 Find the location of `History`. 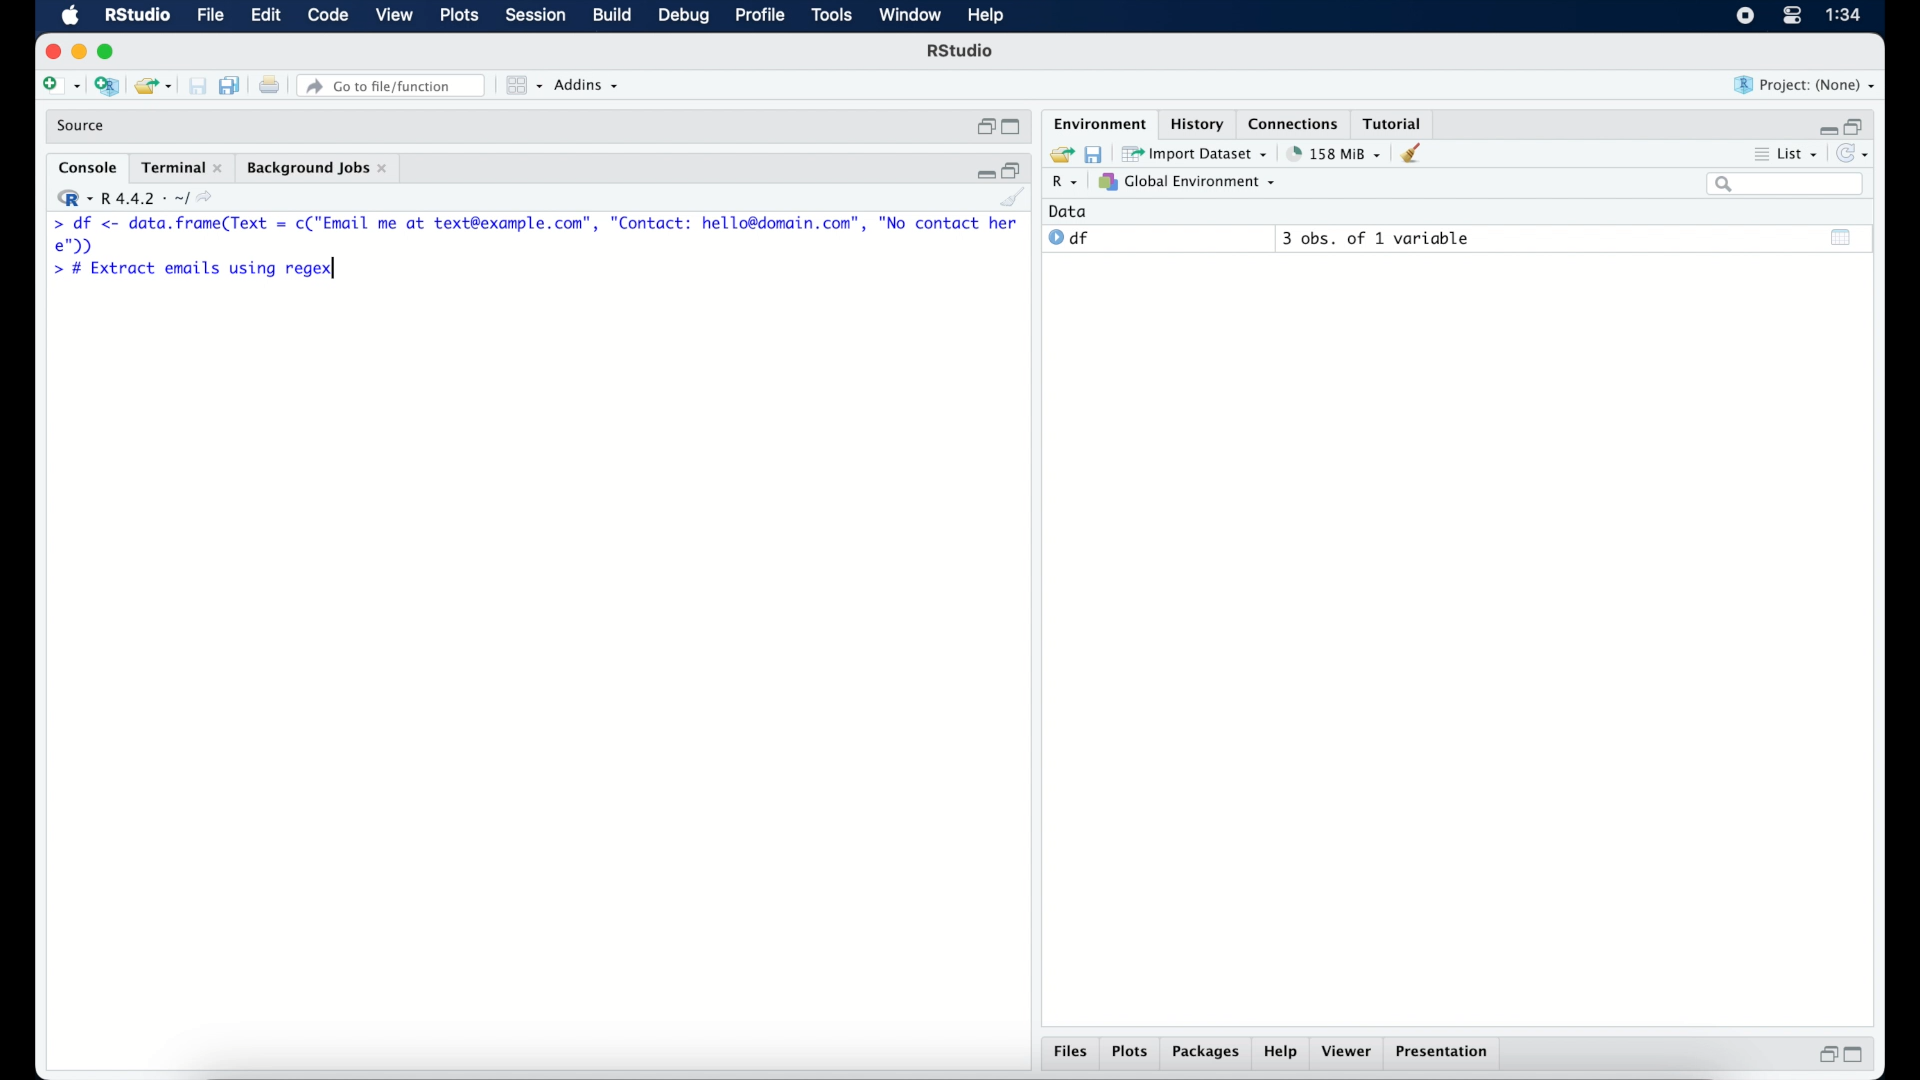

History is located at coordinates (1195, 123).